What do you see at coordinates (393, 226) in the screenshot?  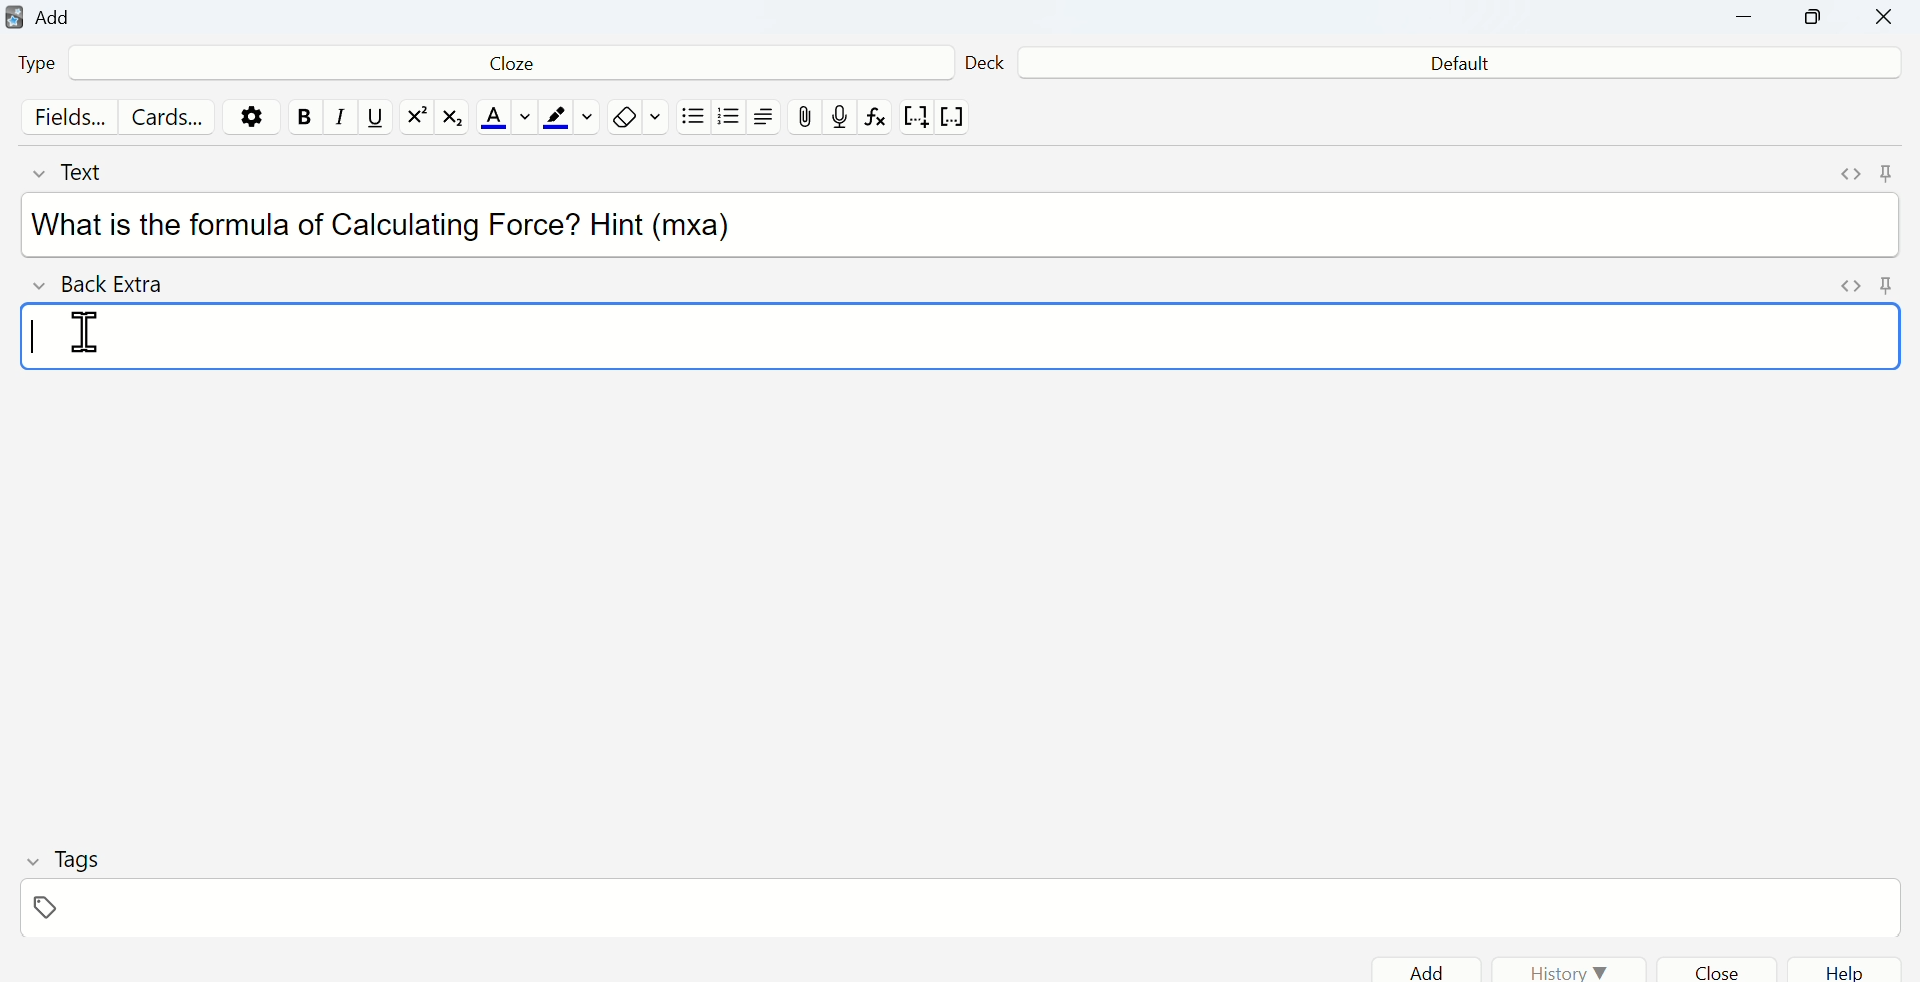 I see `What is the formula of Calculating Force? Hint (mxa)` at bounding box center [393, 226].